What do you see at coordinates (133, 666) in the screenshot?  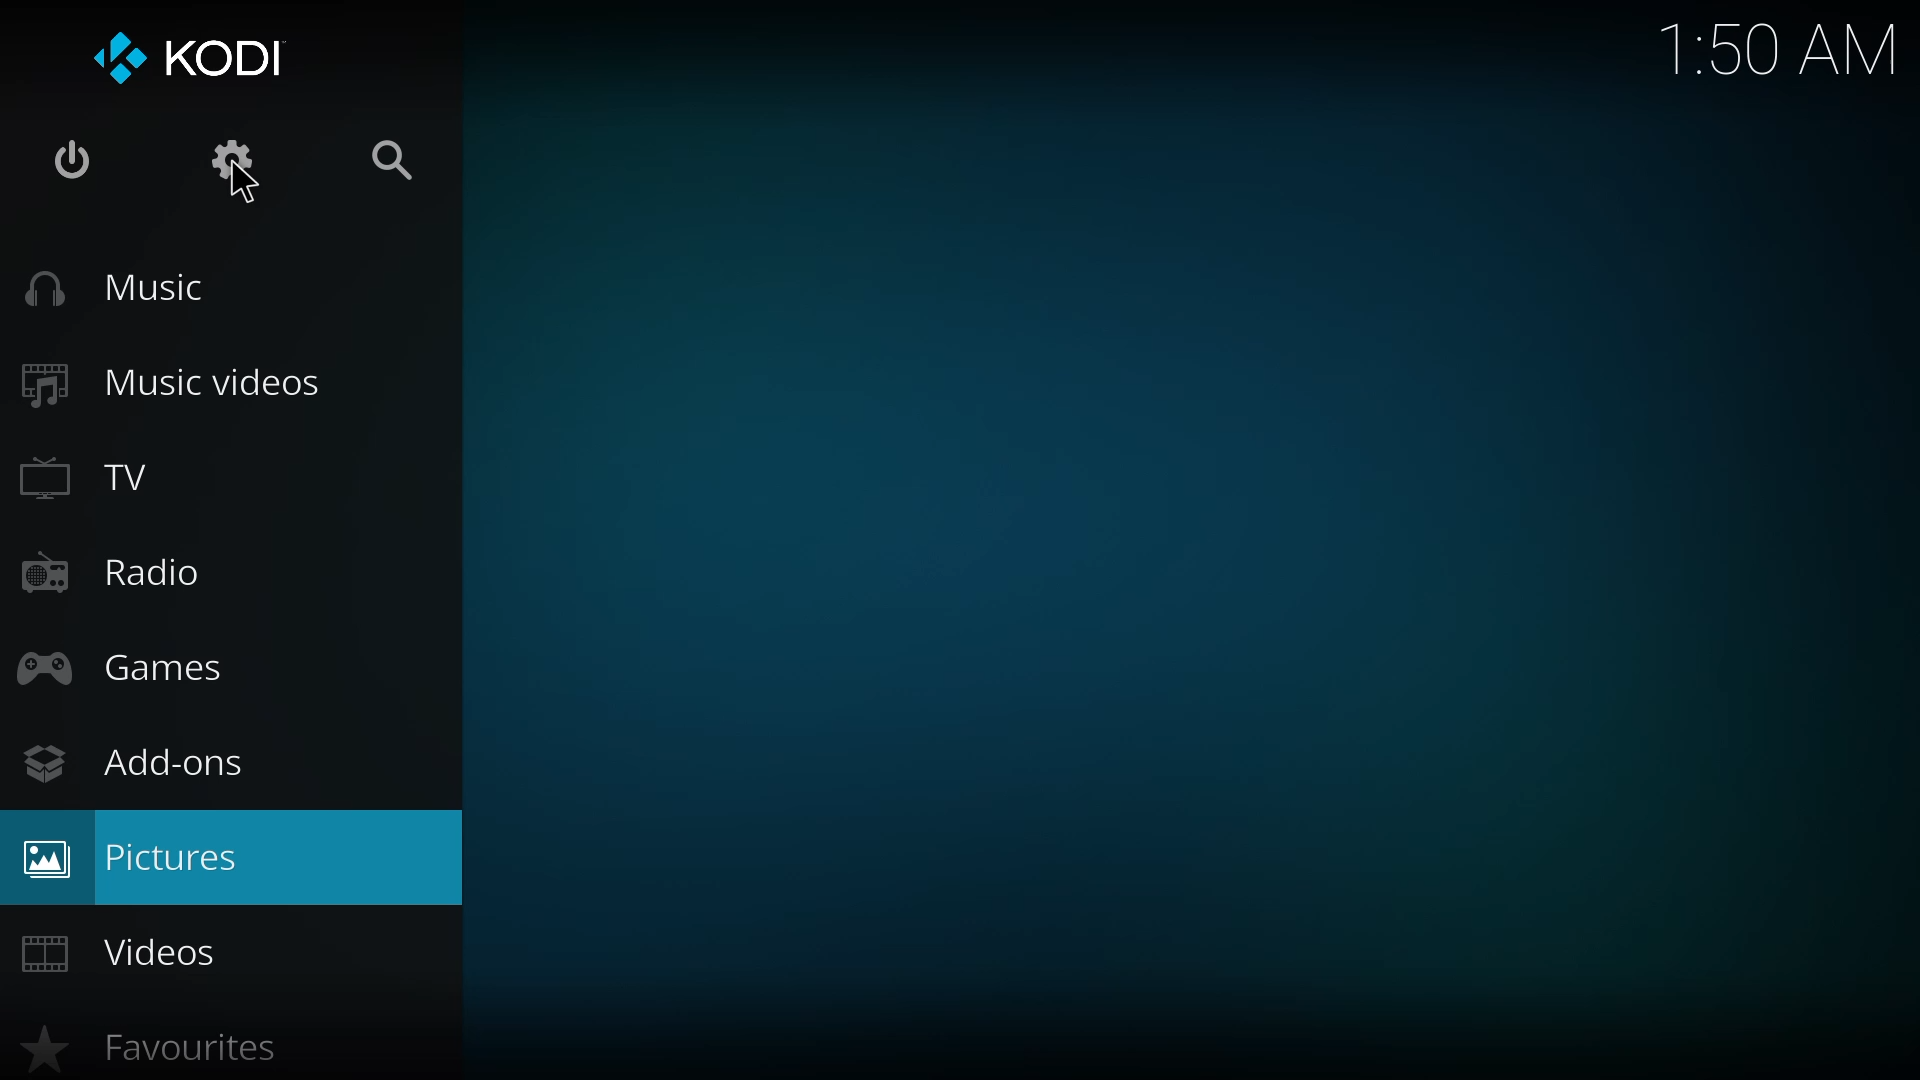 I see `games` at bounding box center [133, 666].